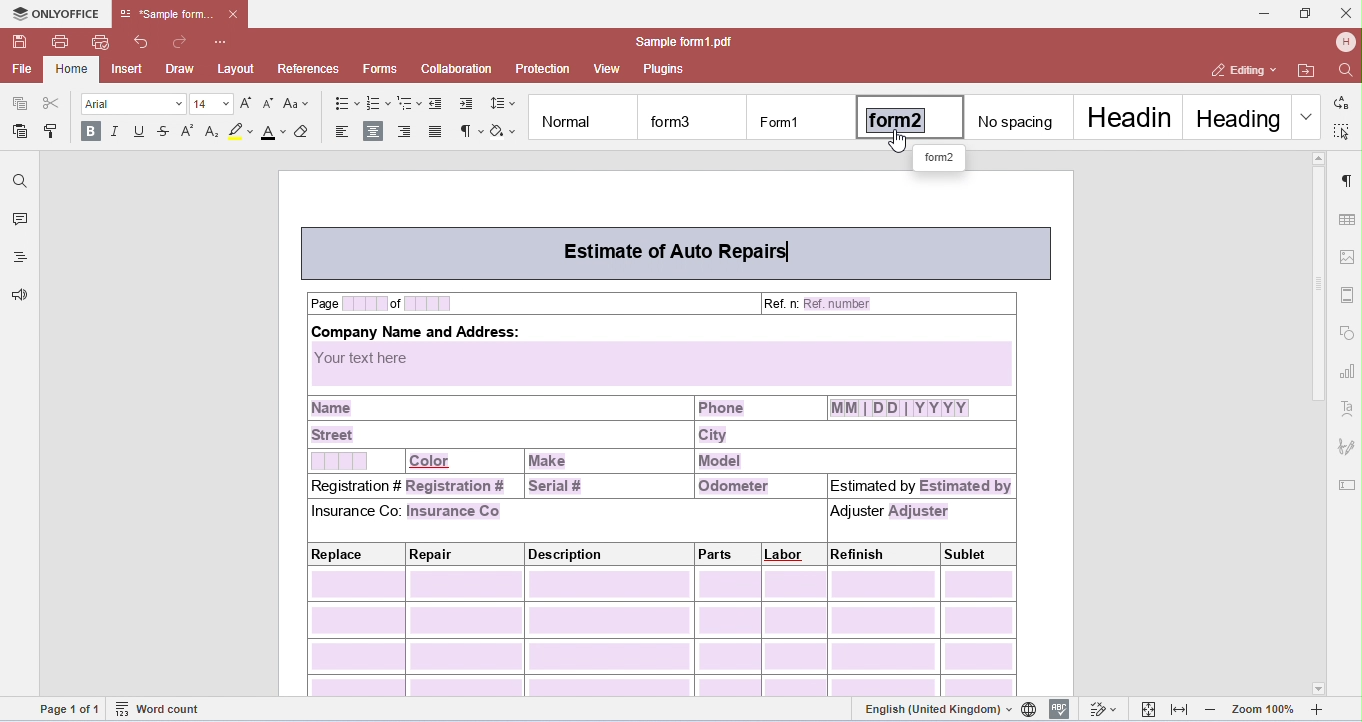 The image size is (1362, 722). I want to click on close, so click(235, 14).